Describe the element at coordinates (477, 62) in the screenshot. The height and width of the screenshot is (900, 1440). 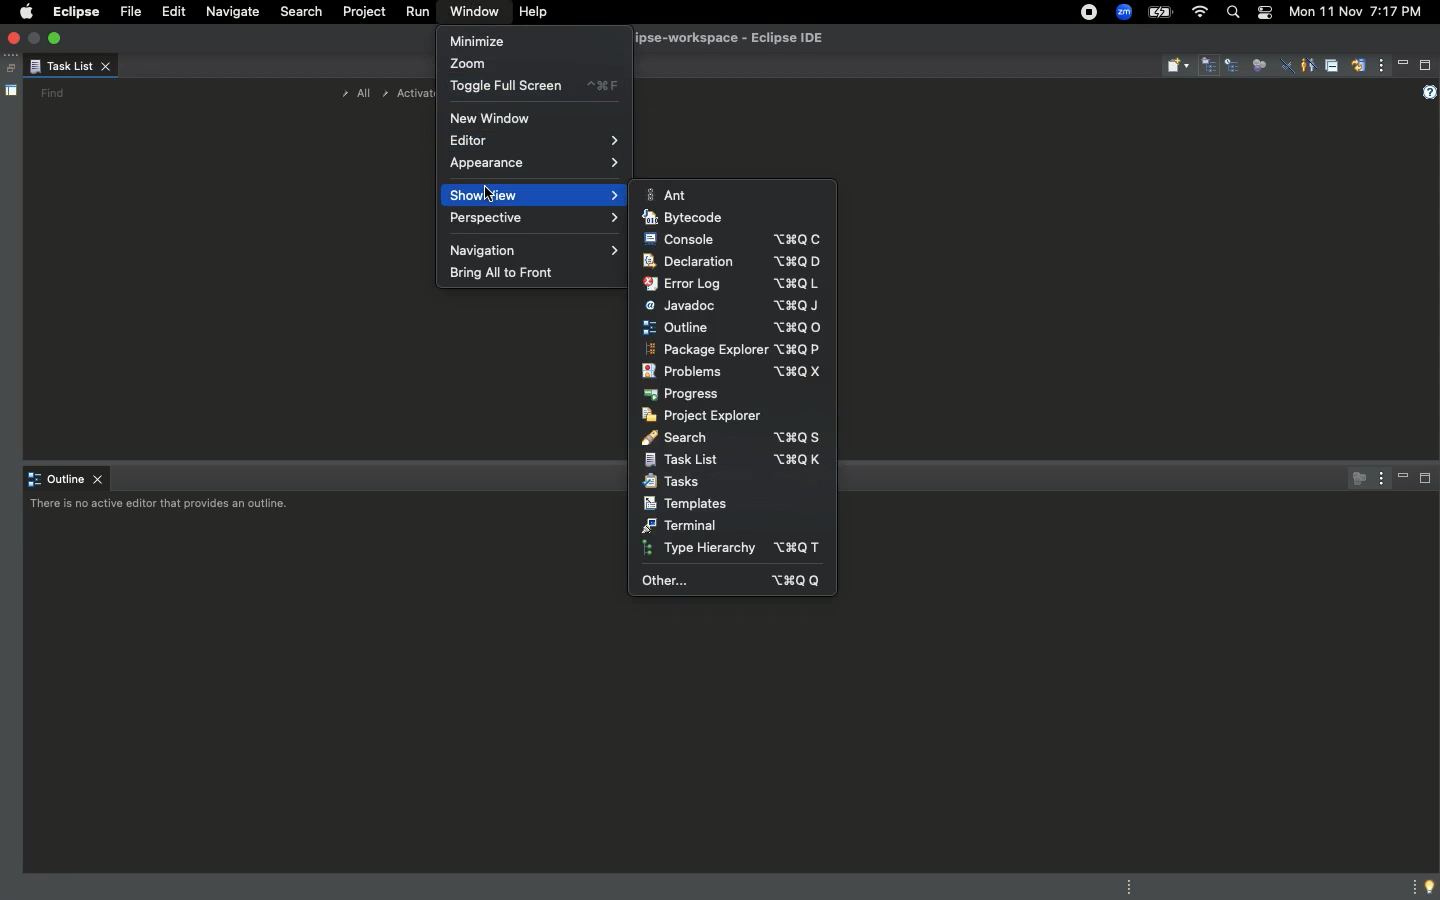
I see `Zoom` at that location.